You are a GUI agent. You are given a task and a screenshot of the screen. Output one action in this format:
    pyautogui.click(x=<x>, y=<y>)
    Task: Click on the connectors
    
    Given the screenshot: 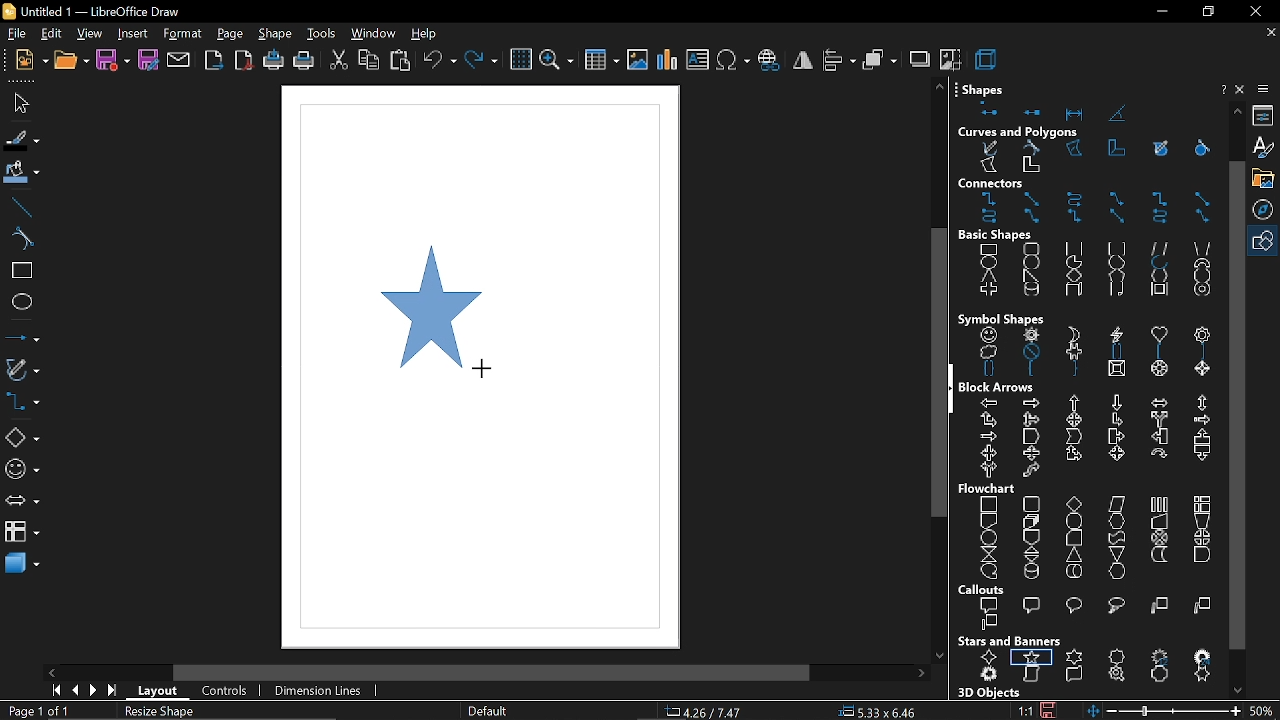 What is the action you would take?
    pyautogui.click(x=22, y=404)
    